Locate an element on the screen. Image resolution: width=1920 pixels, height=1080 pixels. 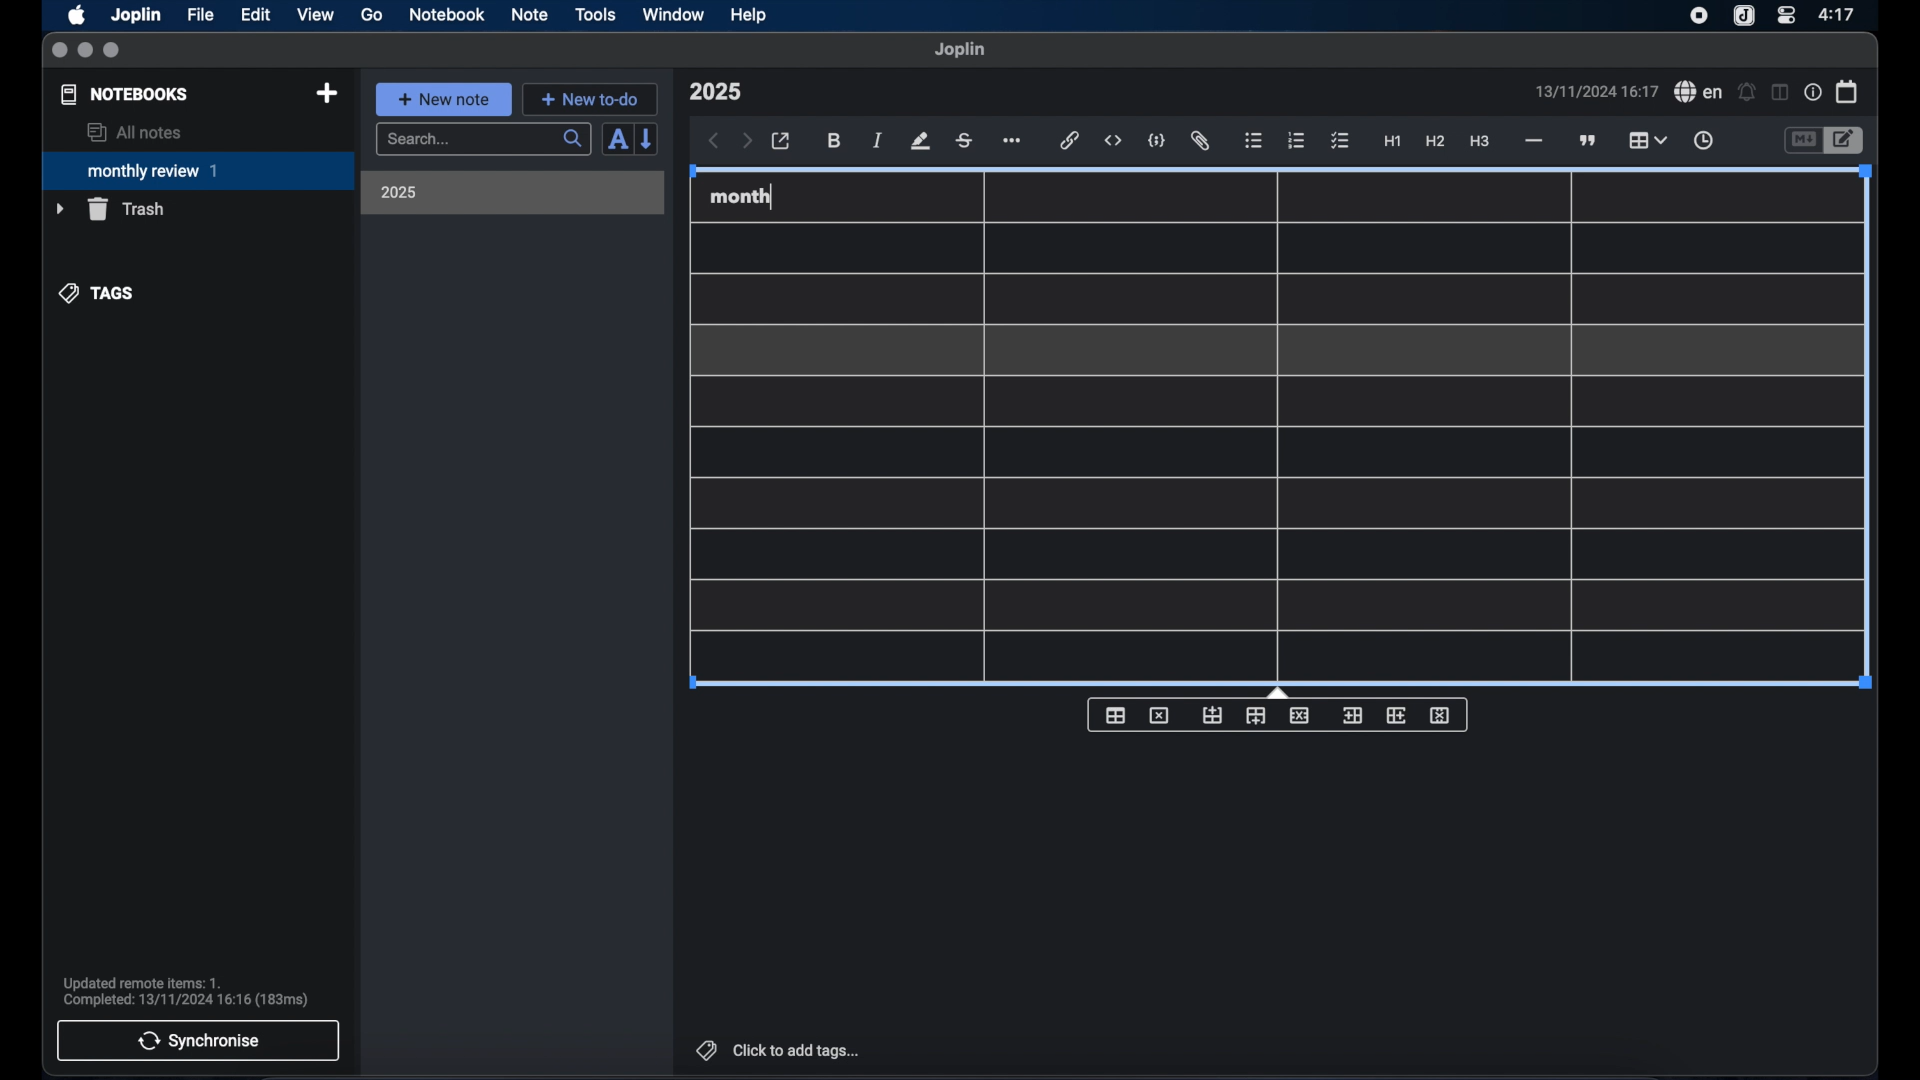
screen recorder icon is located at coordinates (1699, 16).